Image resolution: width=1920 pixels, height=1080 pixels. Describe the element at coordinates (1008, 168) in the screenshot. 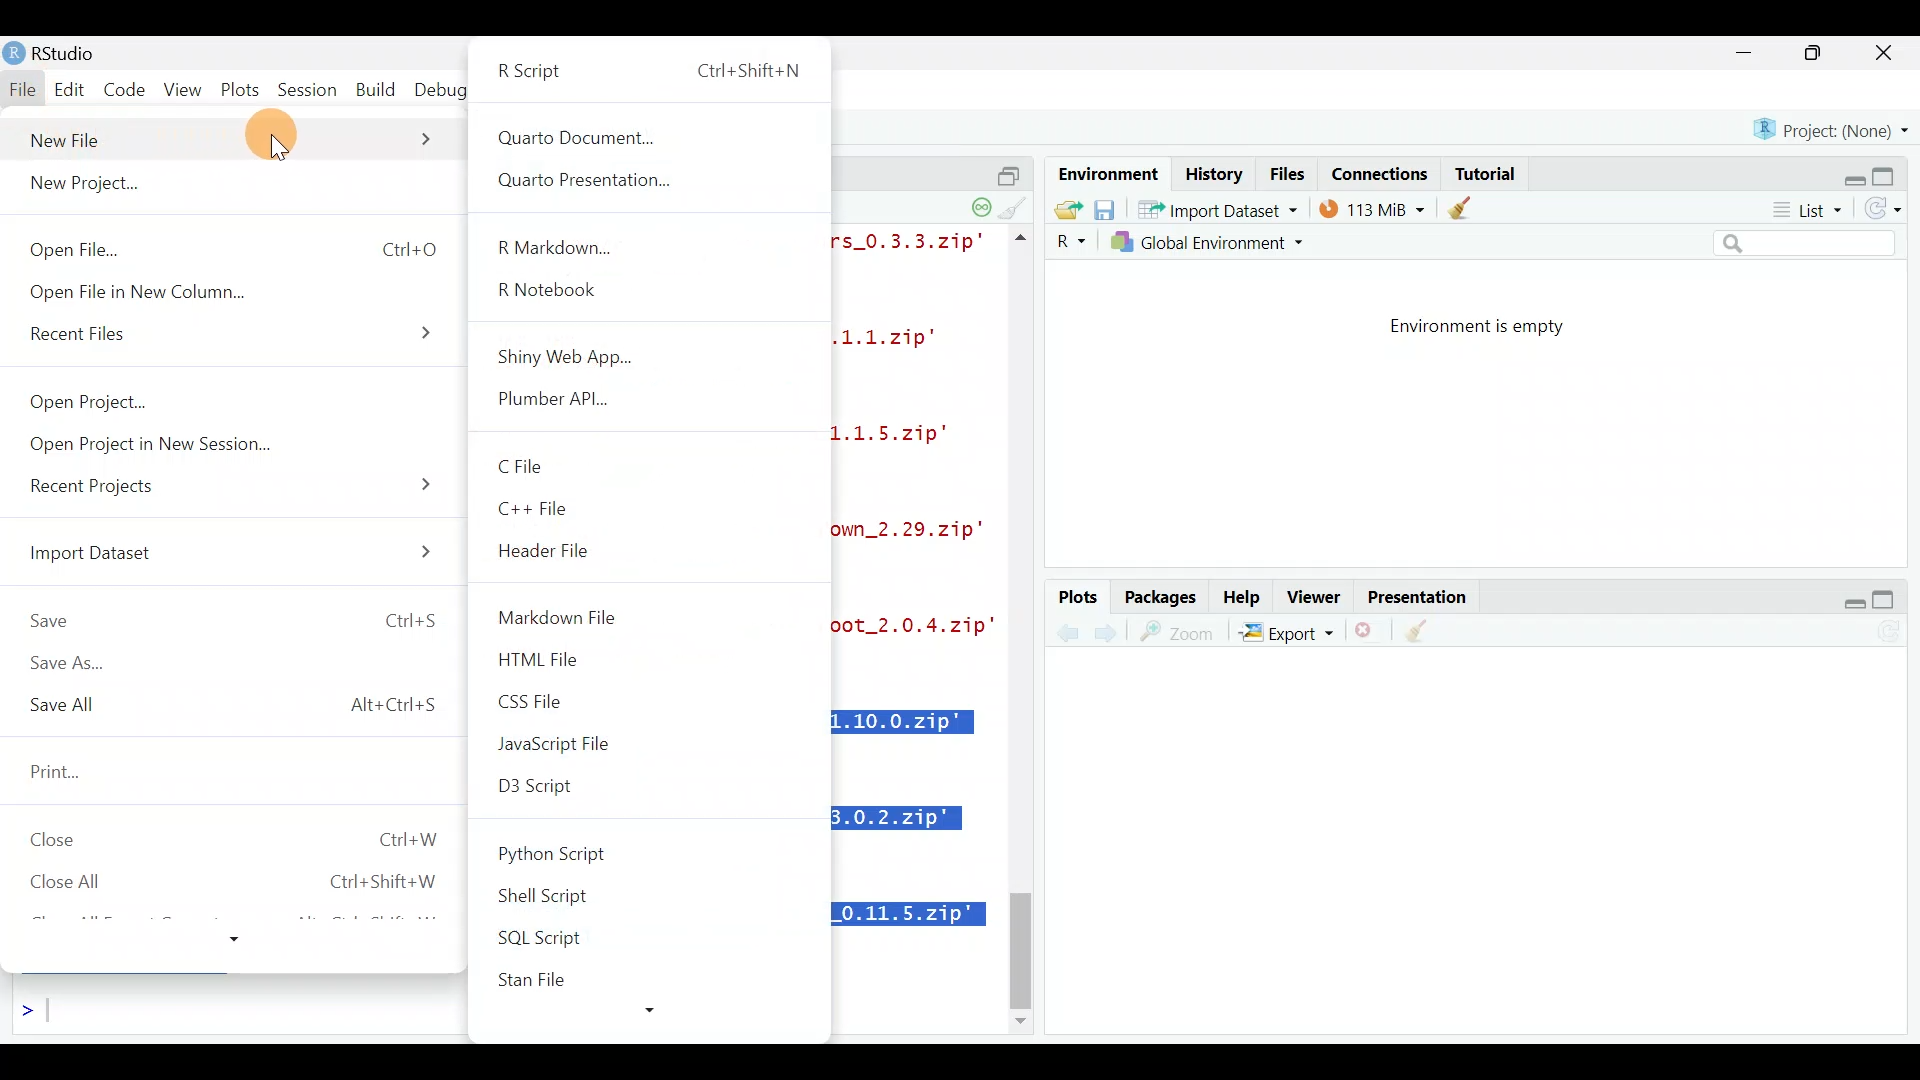

I see `split` at that location.